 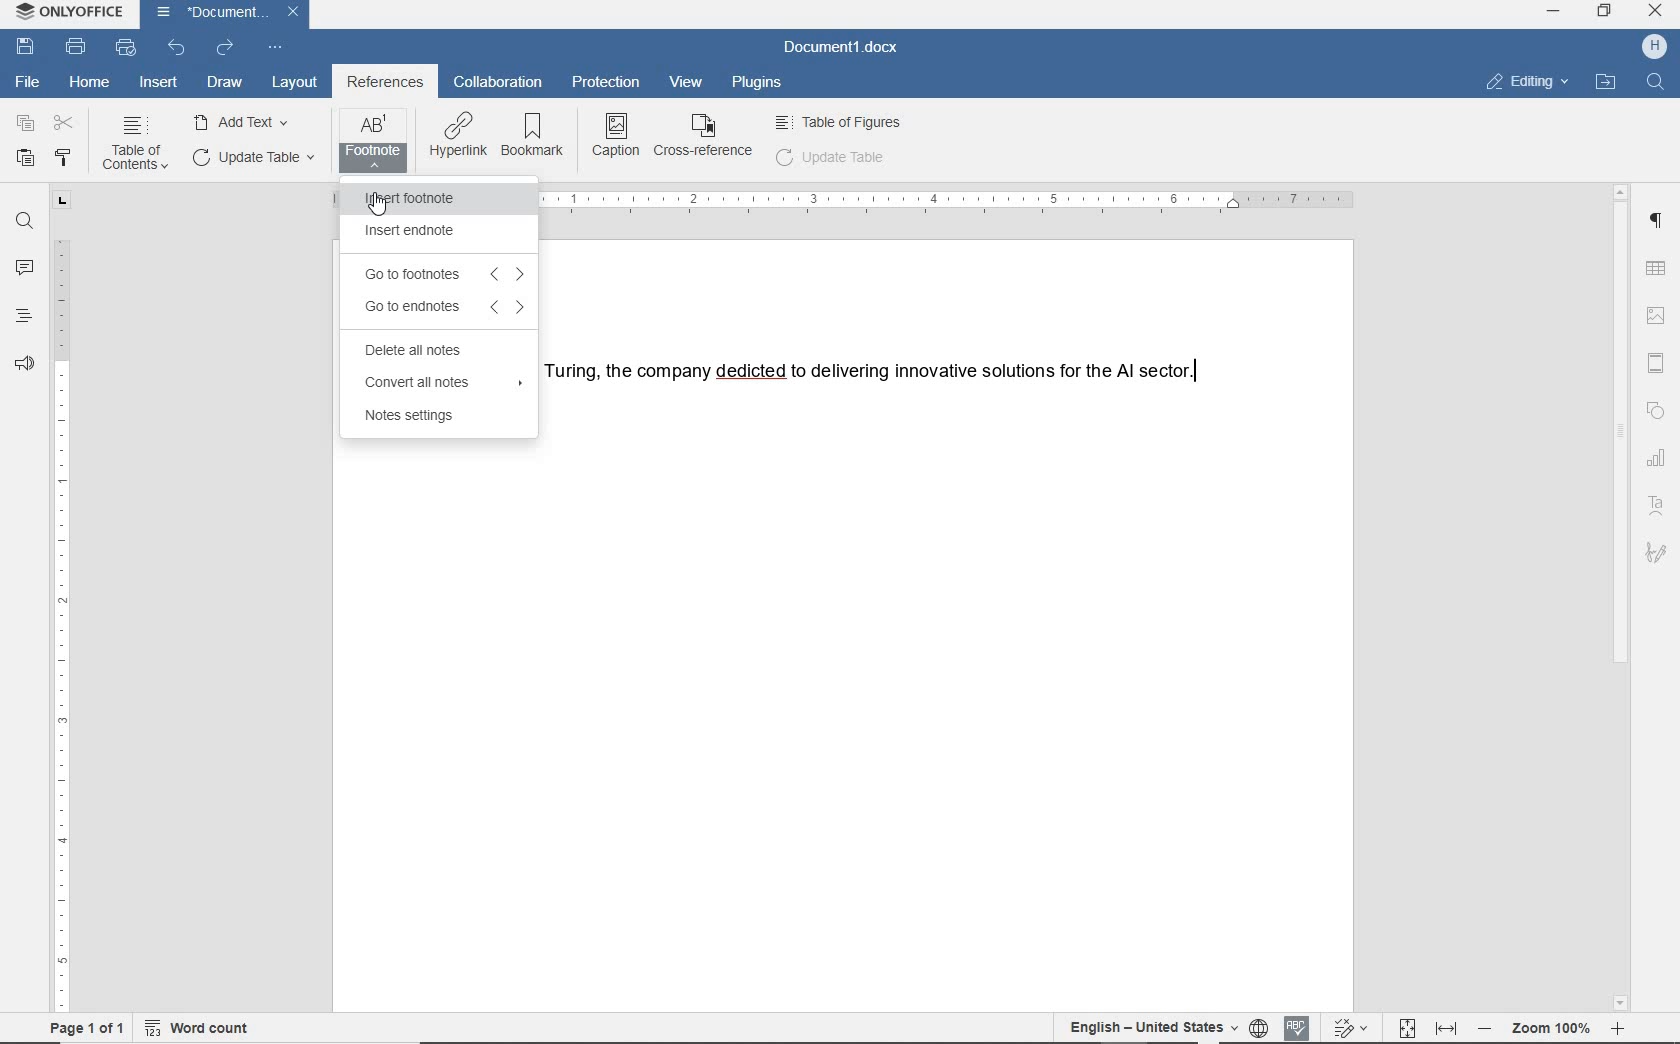 What do you see at coordinates (841, 122) in the screenshot?
I see `table of figures` at bounding box center [841, 122].